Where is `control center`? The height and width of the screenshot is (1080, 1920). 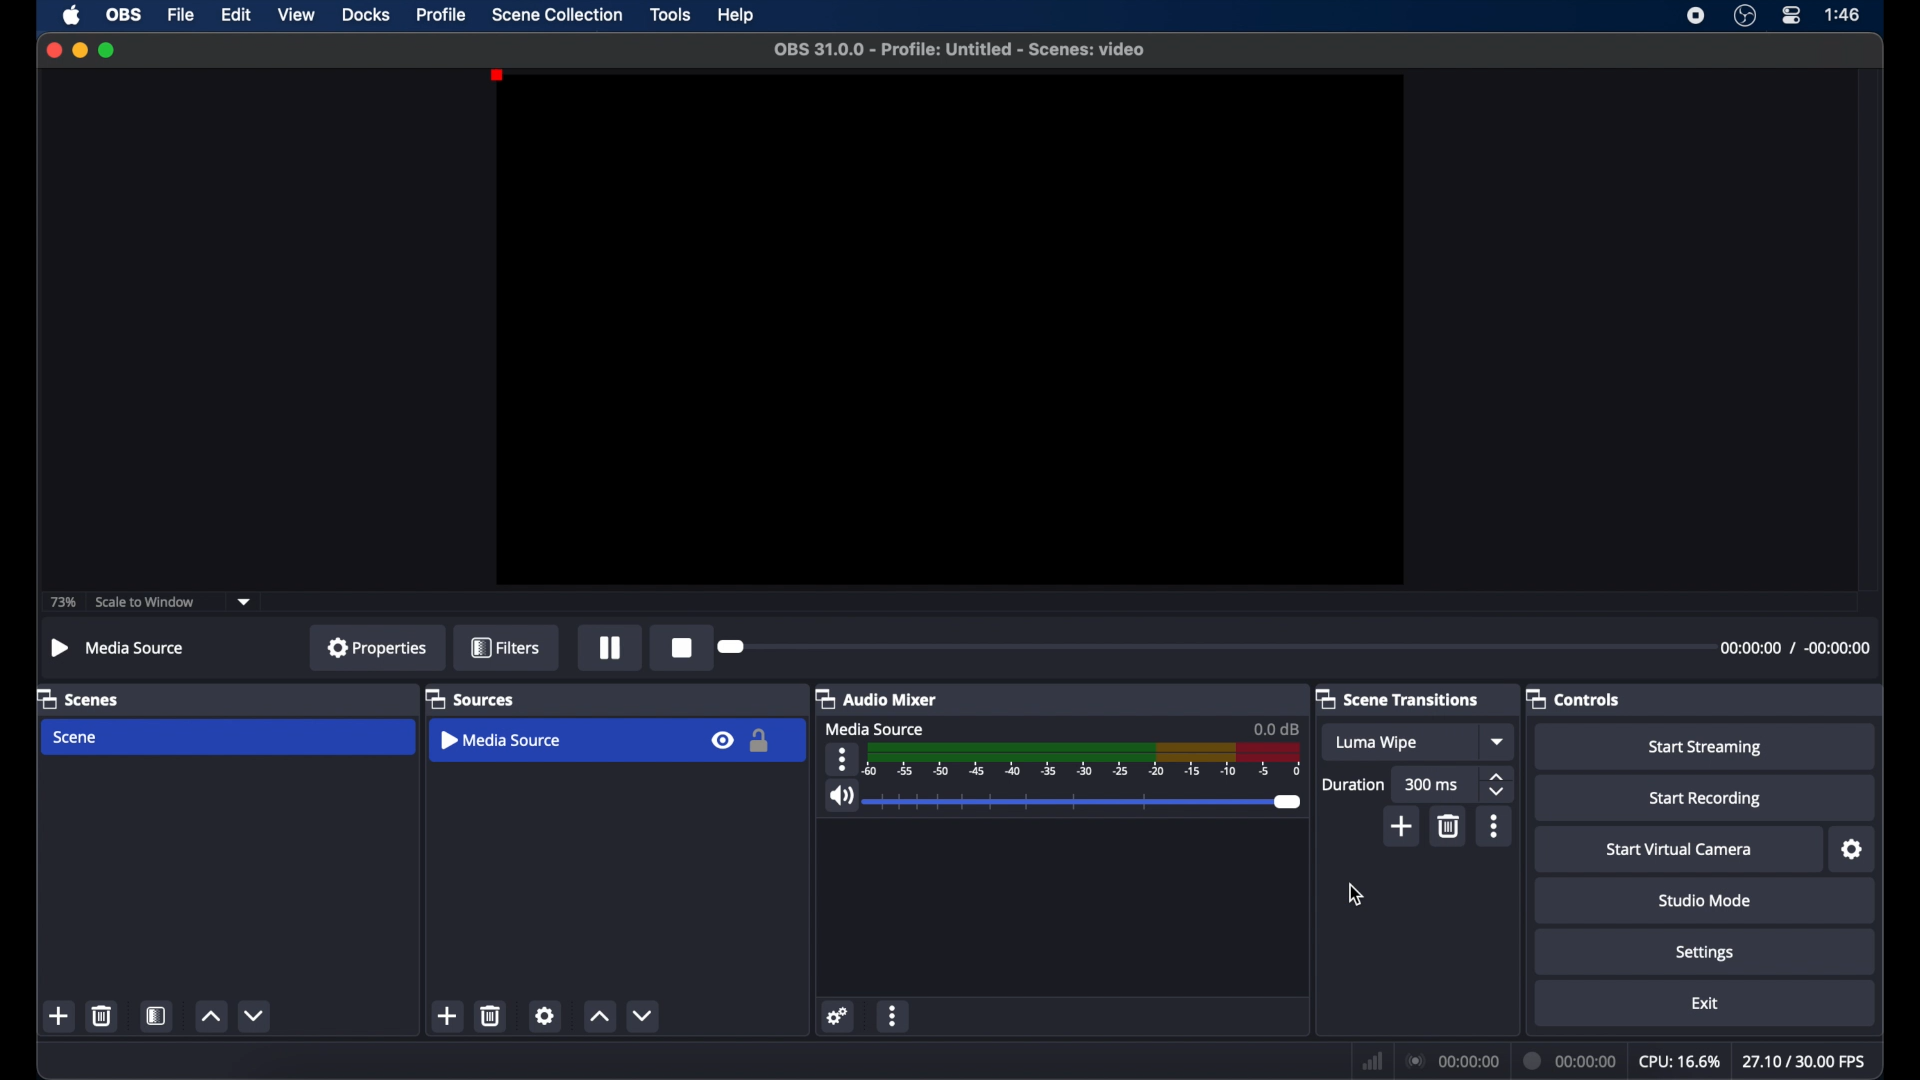
control center is located at coordinates (1792, 15).